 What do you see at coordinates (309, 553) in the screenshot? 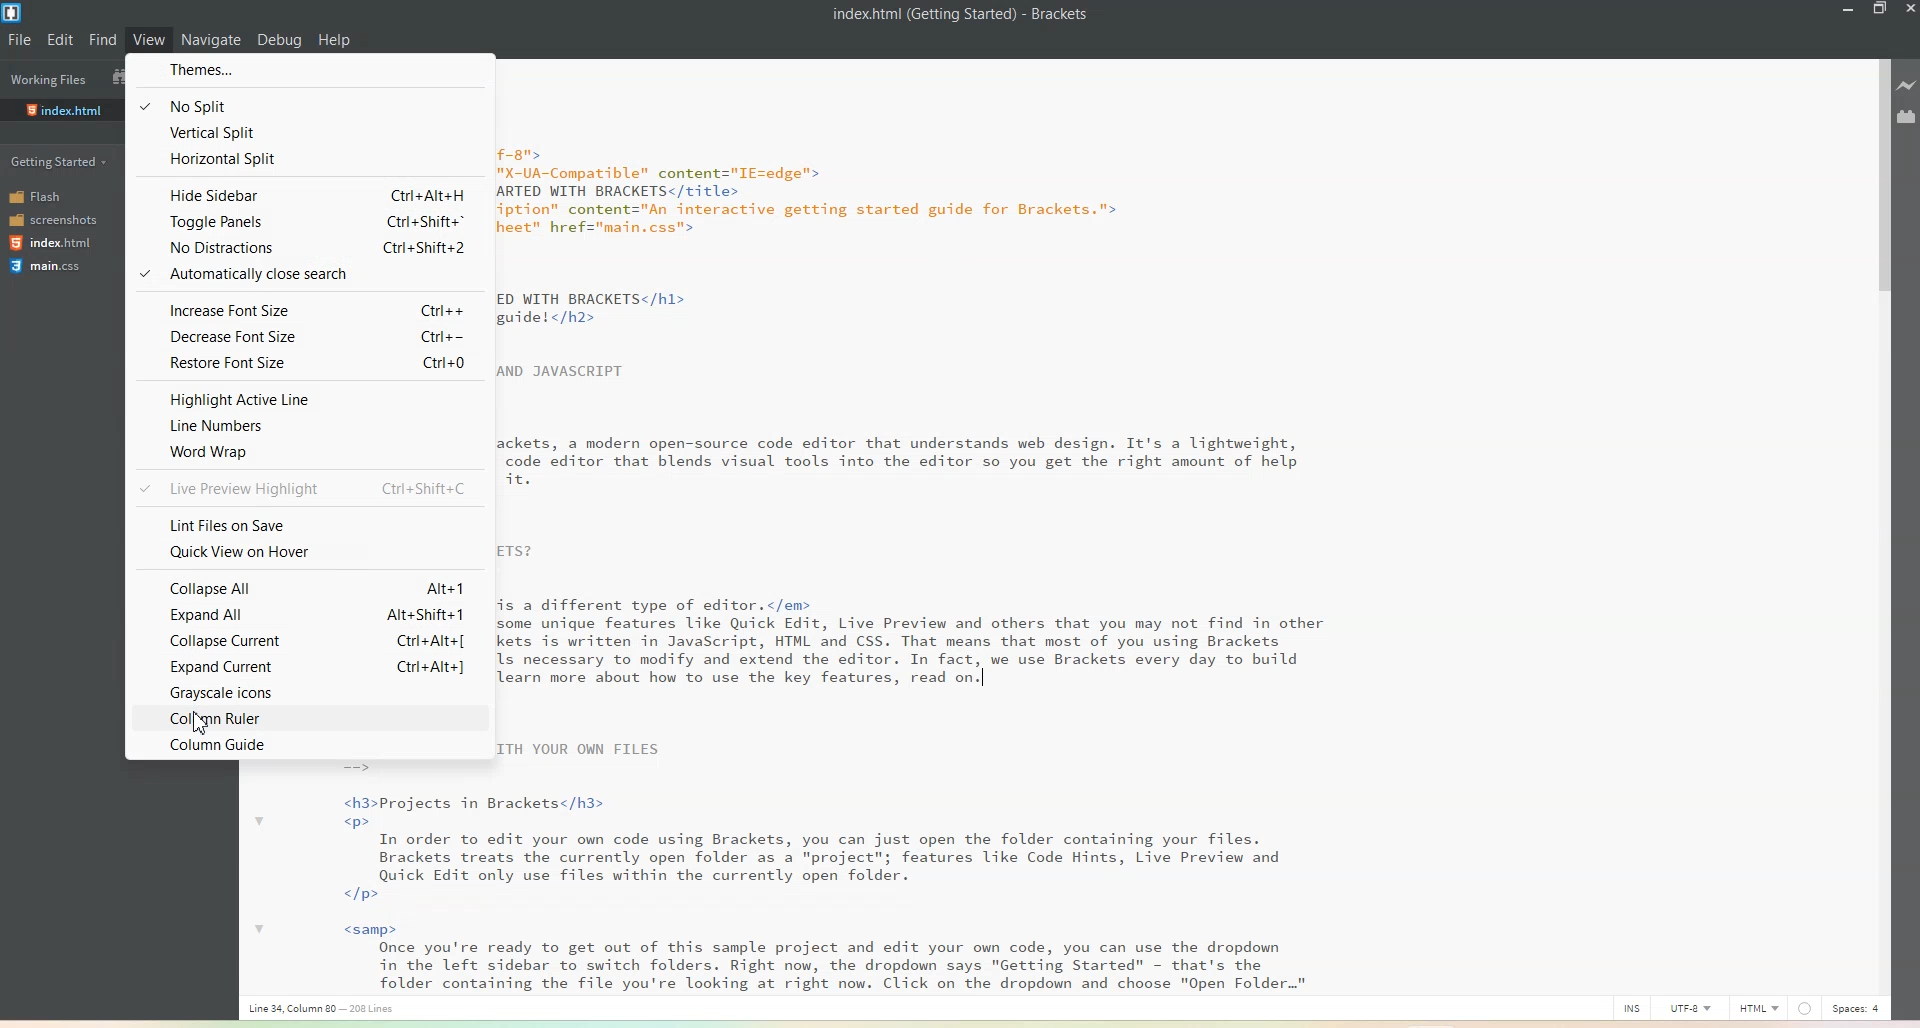
I see `Quick View on Hover` at bounding box center [309, 553].